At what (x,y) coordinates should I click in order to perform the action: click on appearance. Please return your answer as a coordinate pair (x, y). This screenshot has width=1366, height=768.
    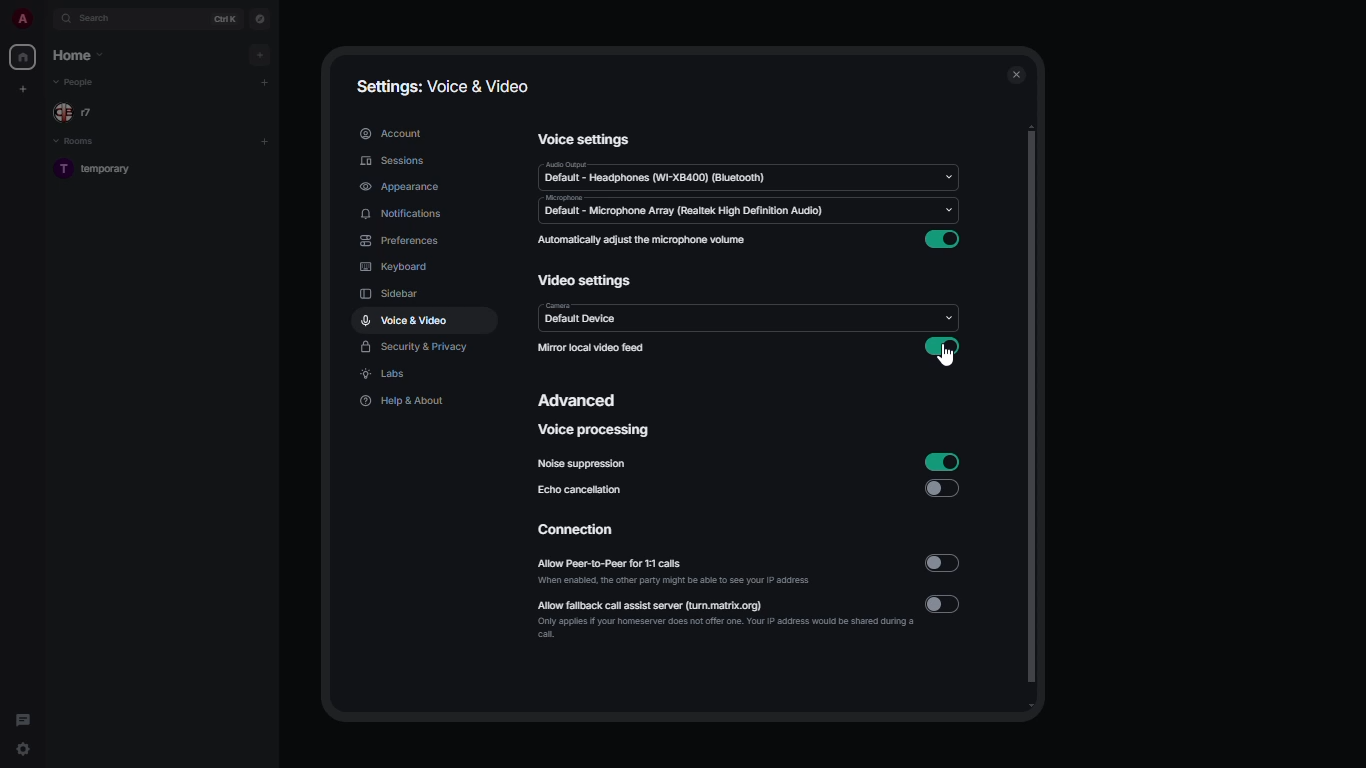
    Looking at the image, I should click on (403, 187).